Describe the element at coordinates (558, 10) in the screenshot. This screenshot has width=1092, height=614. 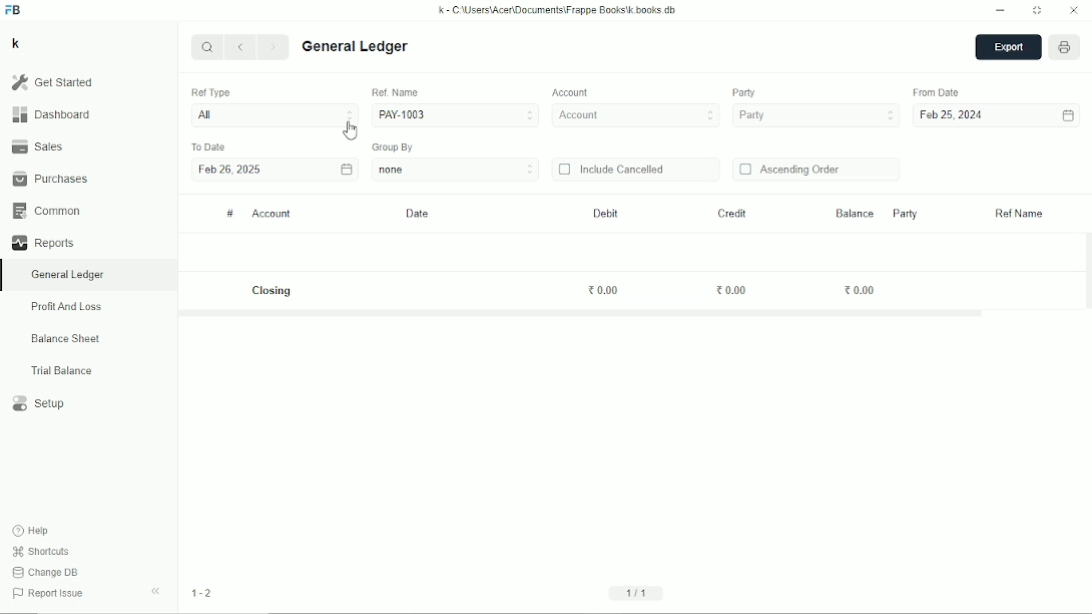
I see `k - C:\Users\Acer\Documents\Frappe books\k.books.db` at that location.